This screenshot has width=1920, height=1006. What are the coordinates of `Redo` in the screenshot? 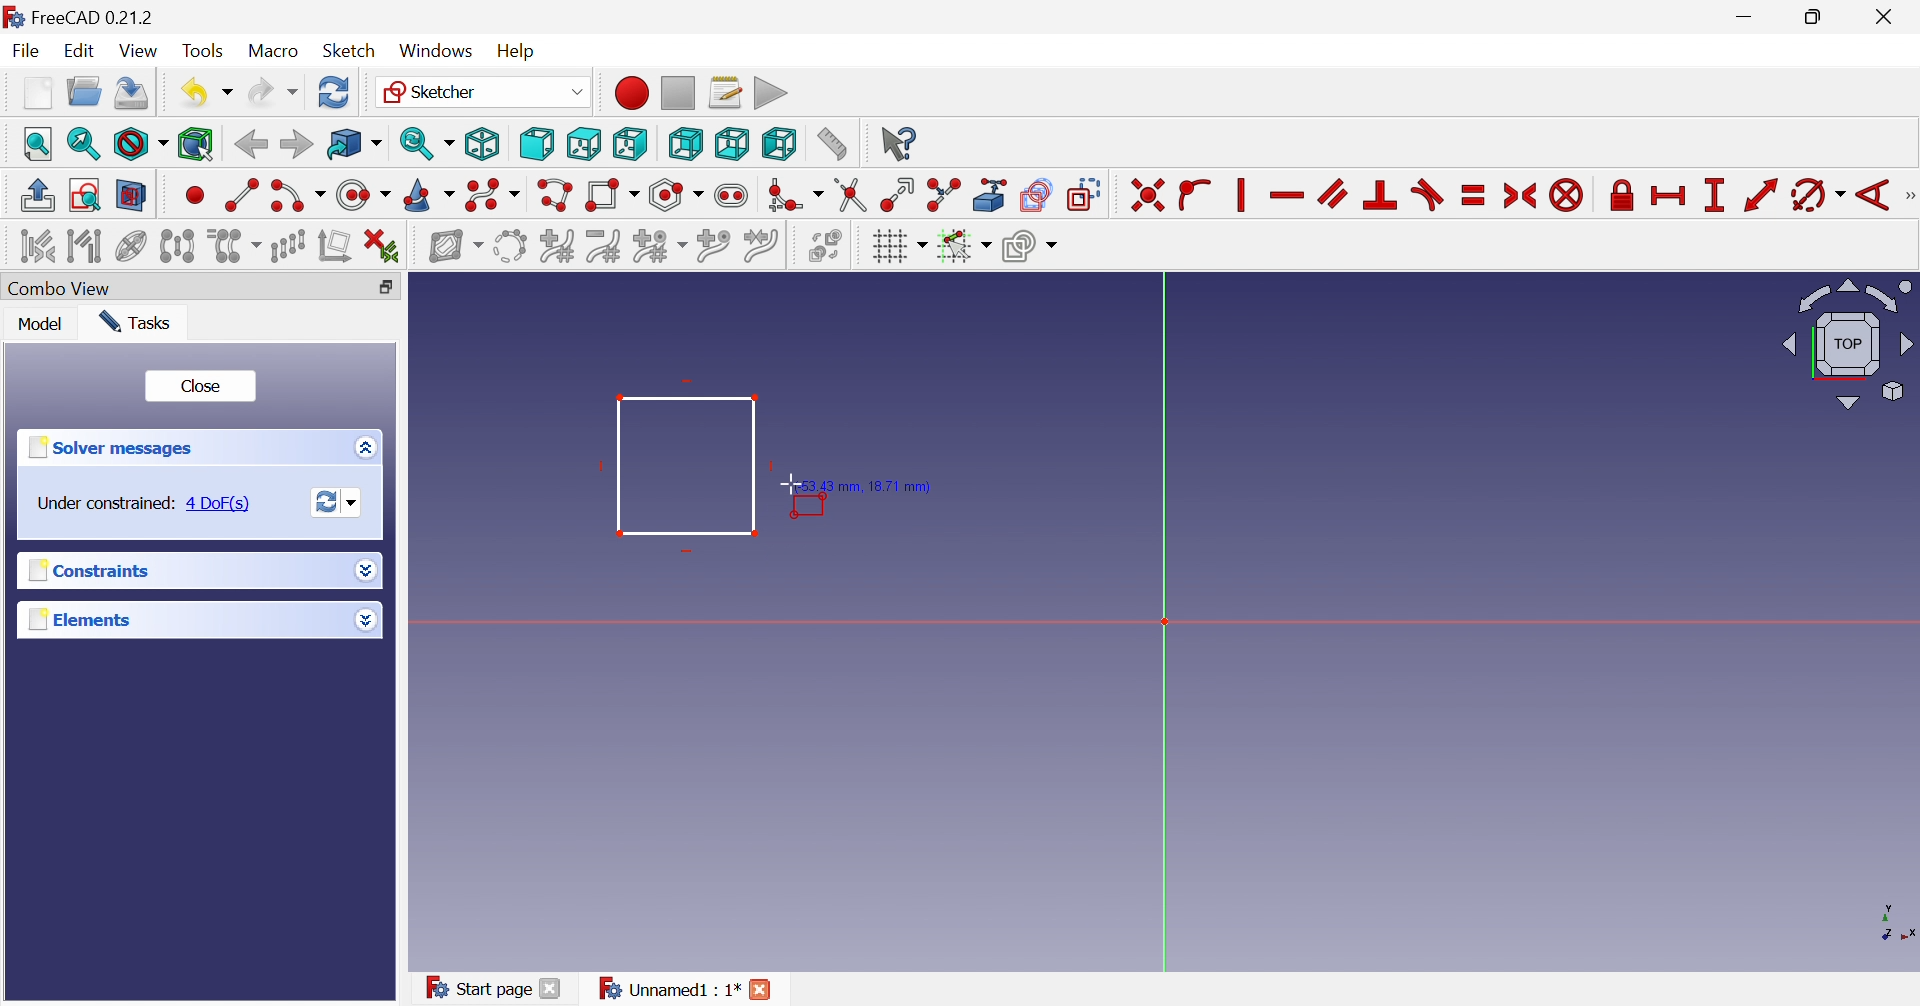 It's located at (273, 93).